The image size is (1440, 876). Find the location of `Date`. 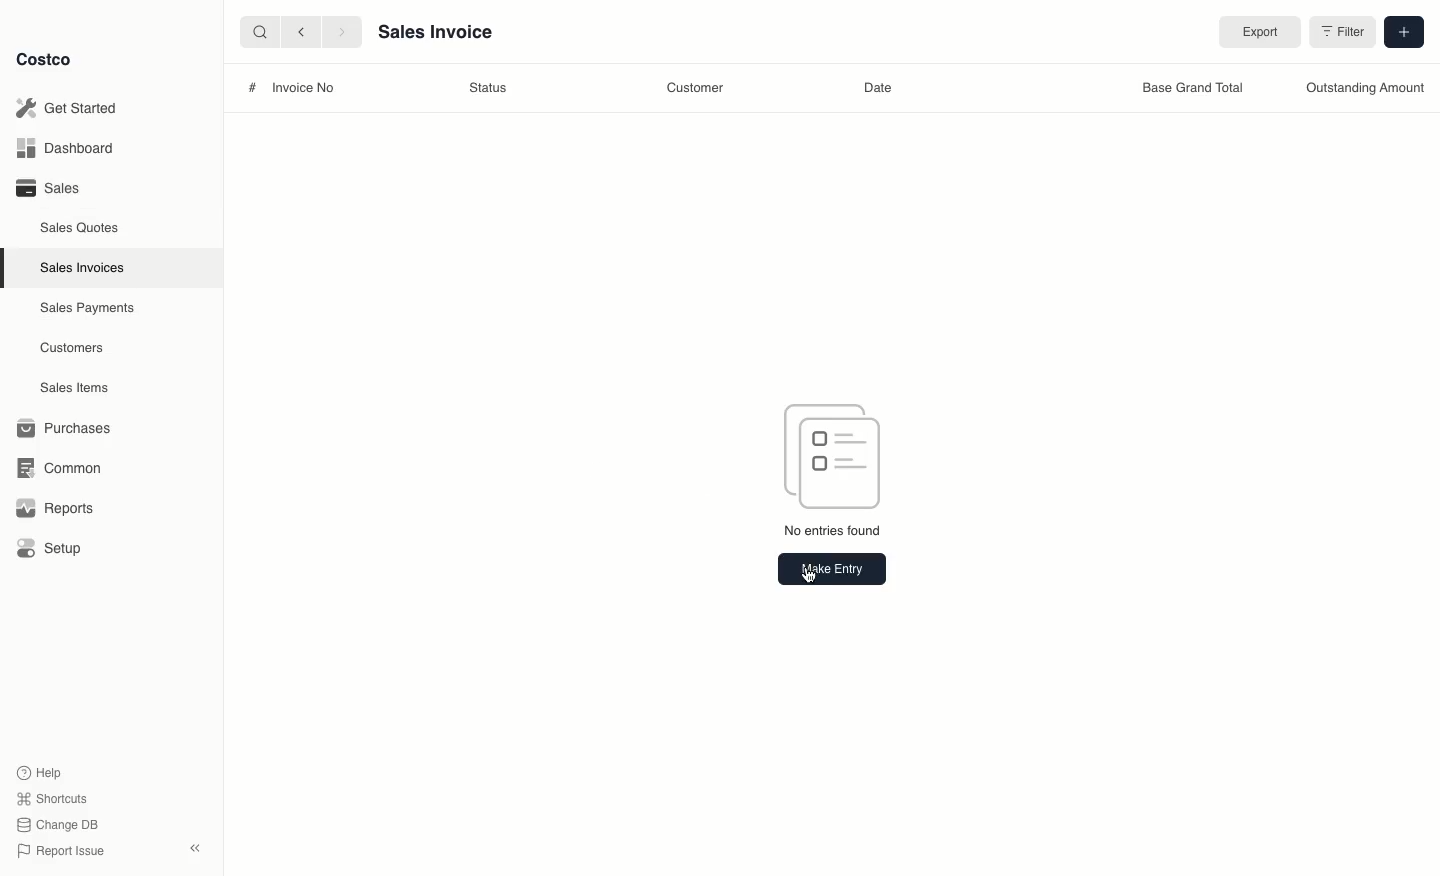

Date is located at coordinates (880, 88).